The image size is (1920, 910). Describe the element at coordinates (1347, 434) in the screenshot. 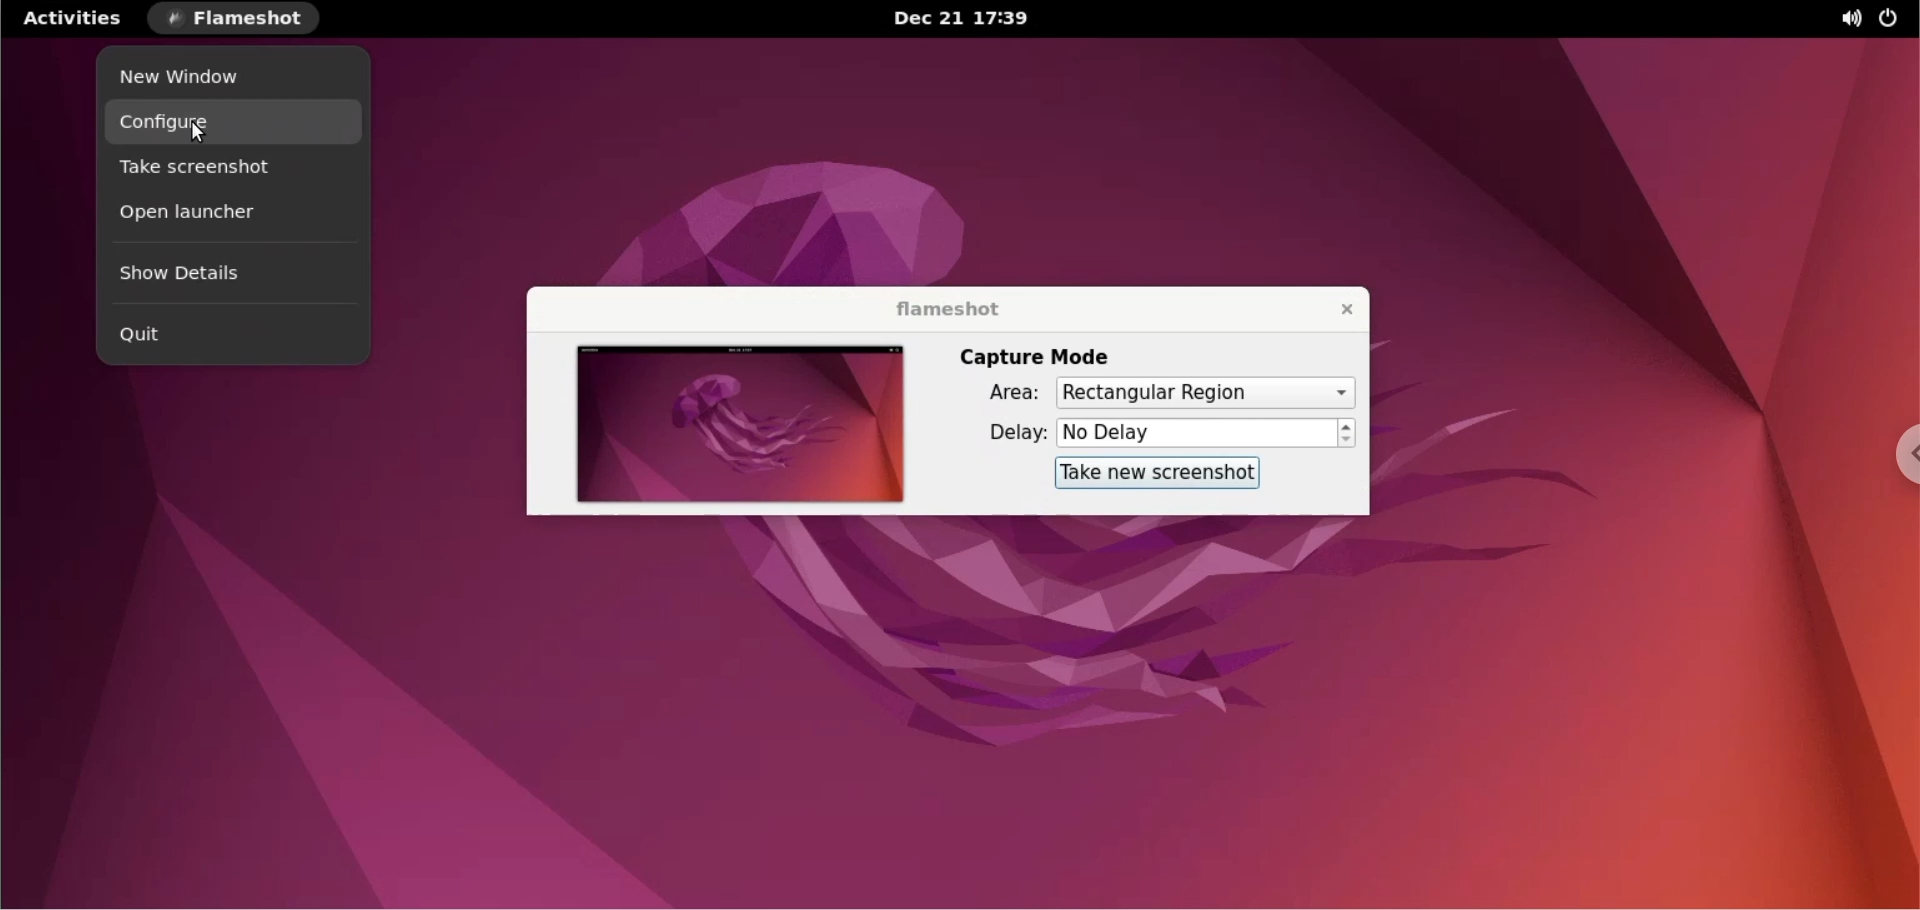

I see `increment and decrement delay time` at that location.